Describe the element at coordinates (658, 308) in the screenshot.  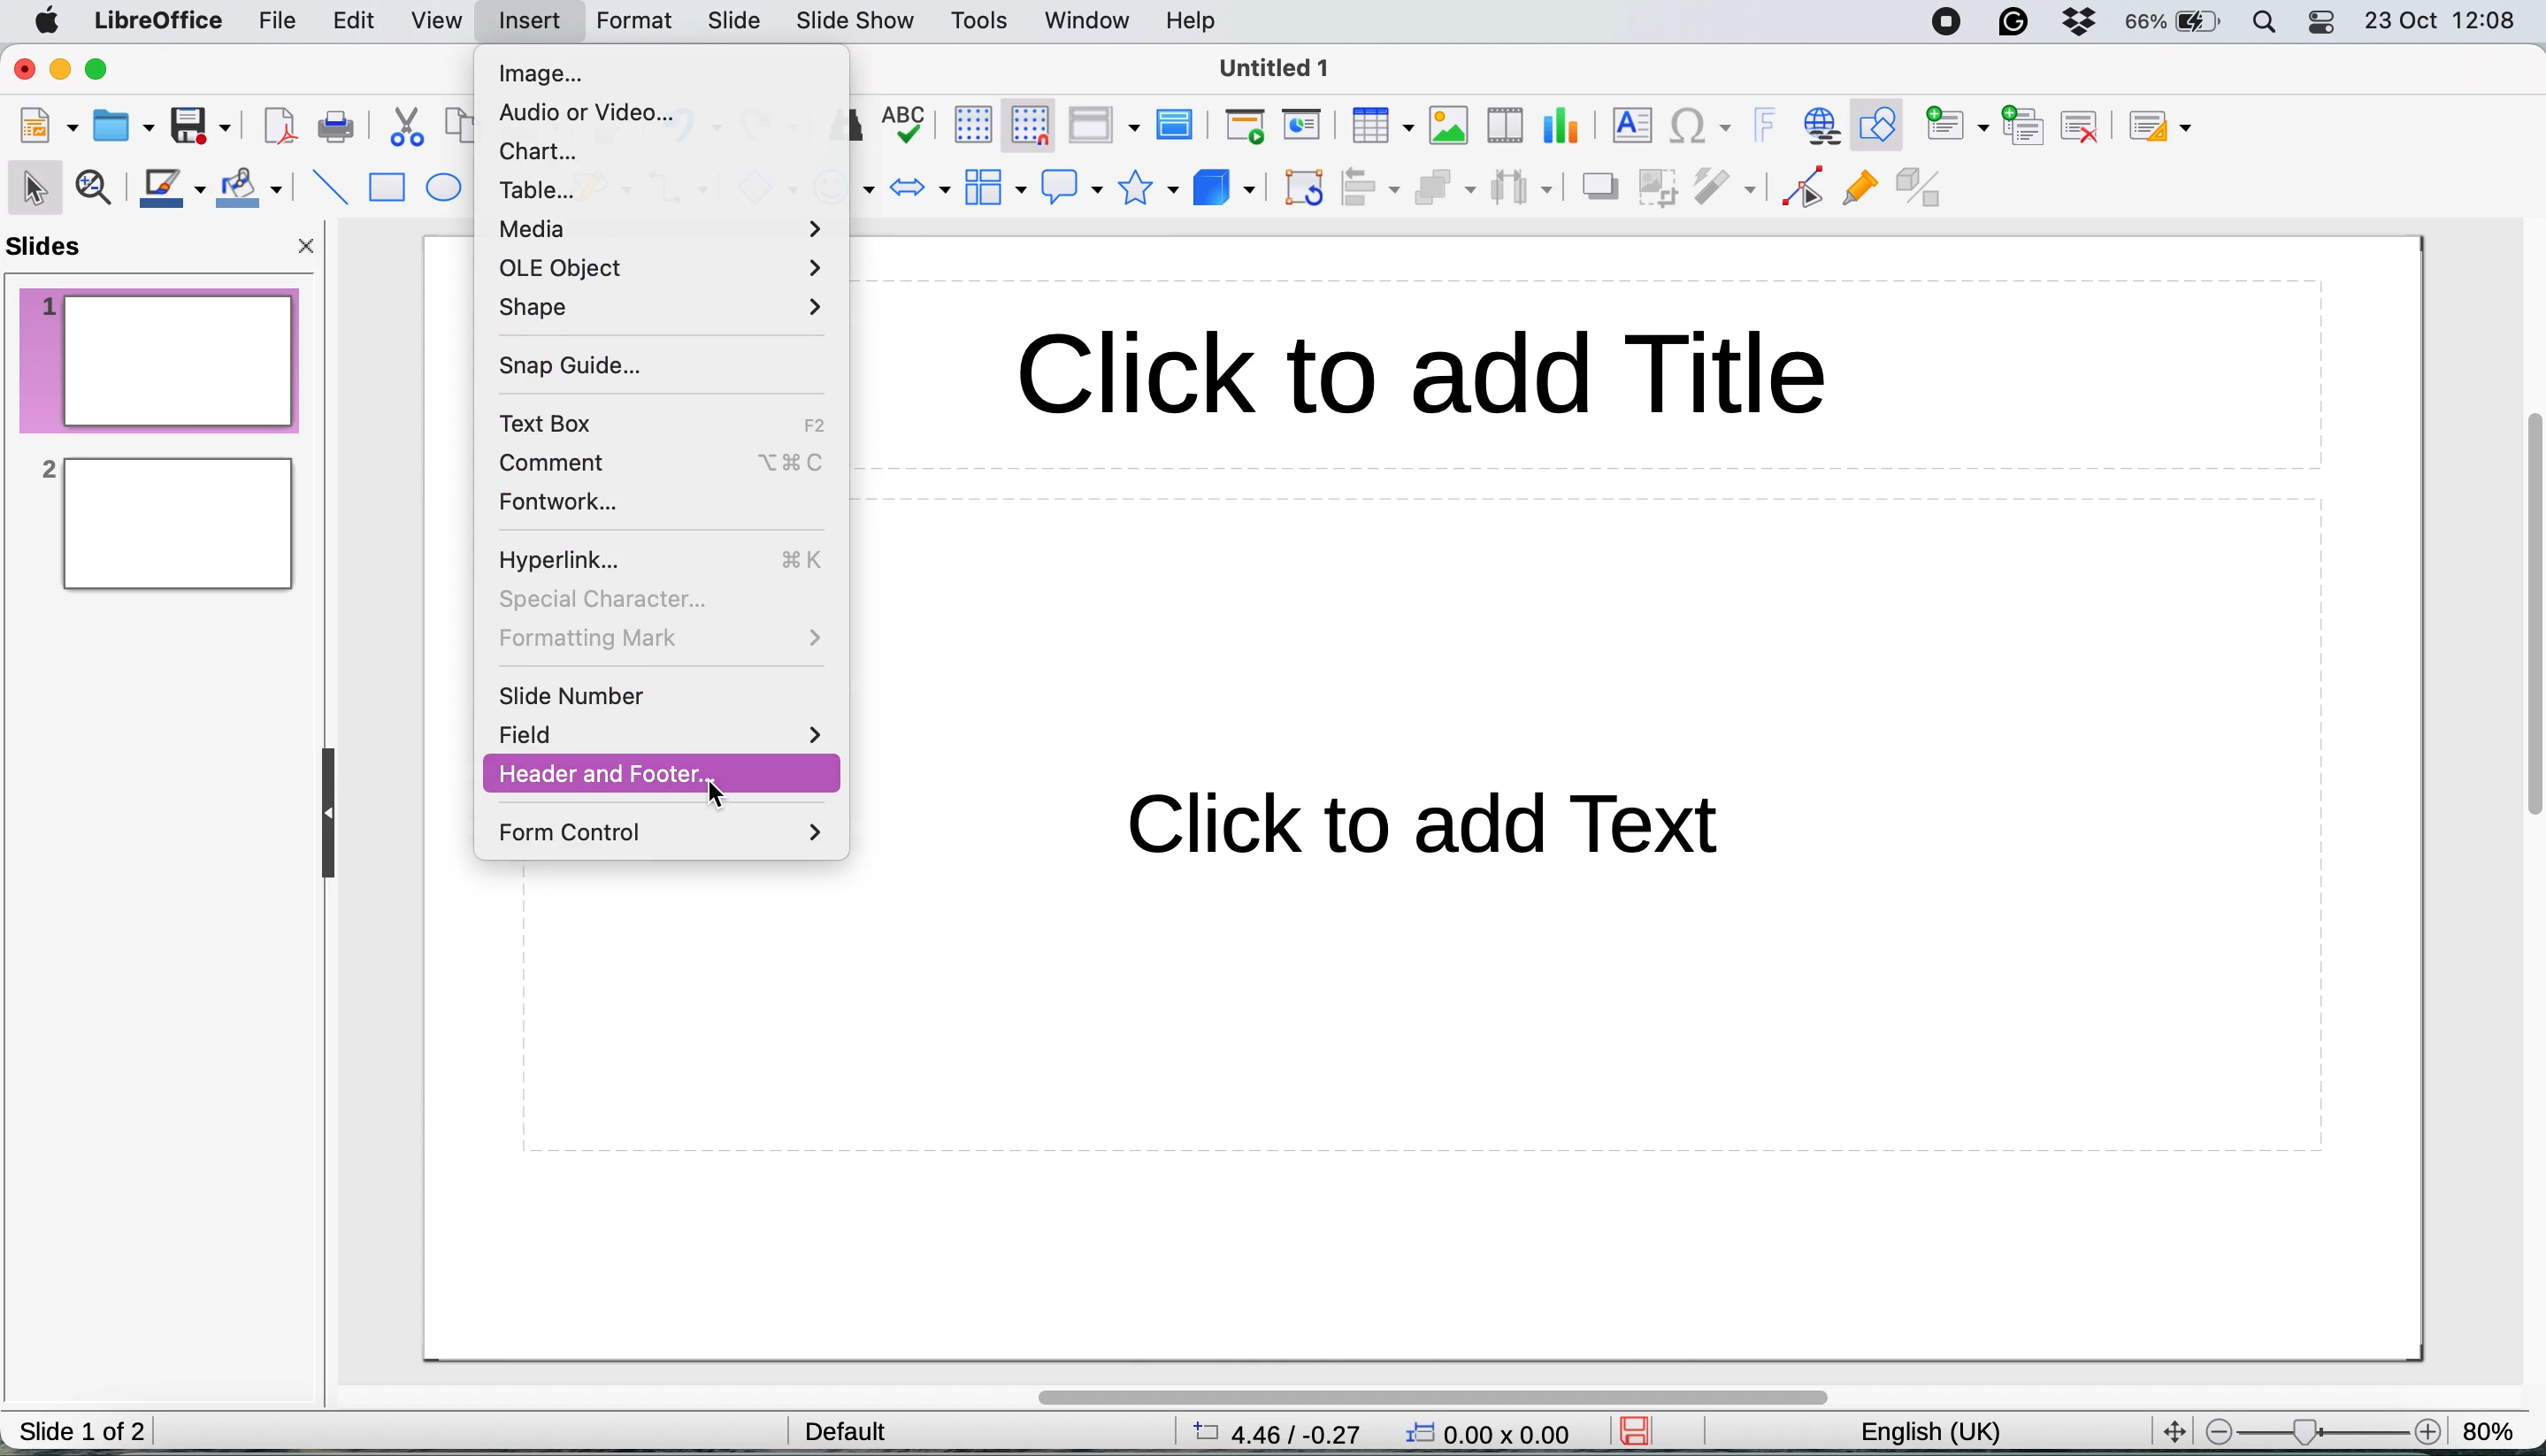
I see `shape` at that location.